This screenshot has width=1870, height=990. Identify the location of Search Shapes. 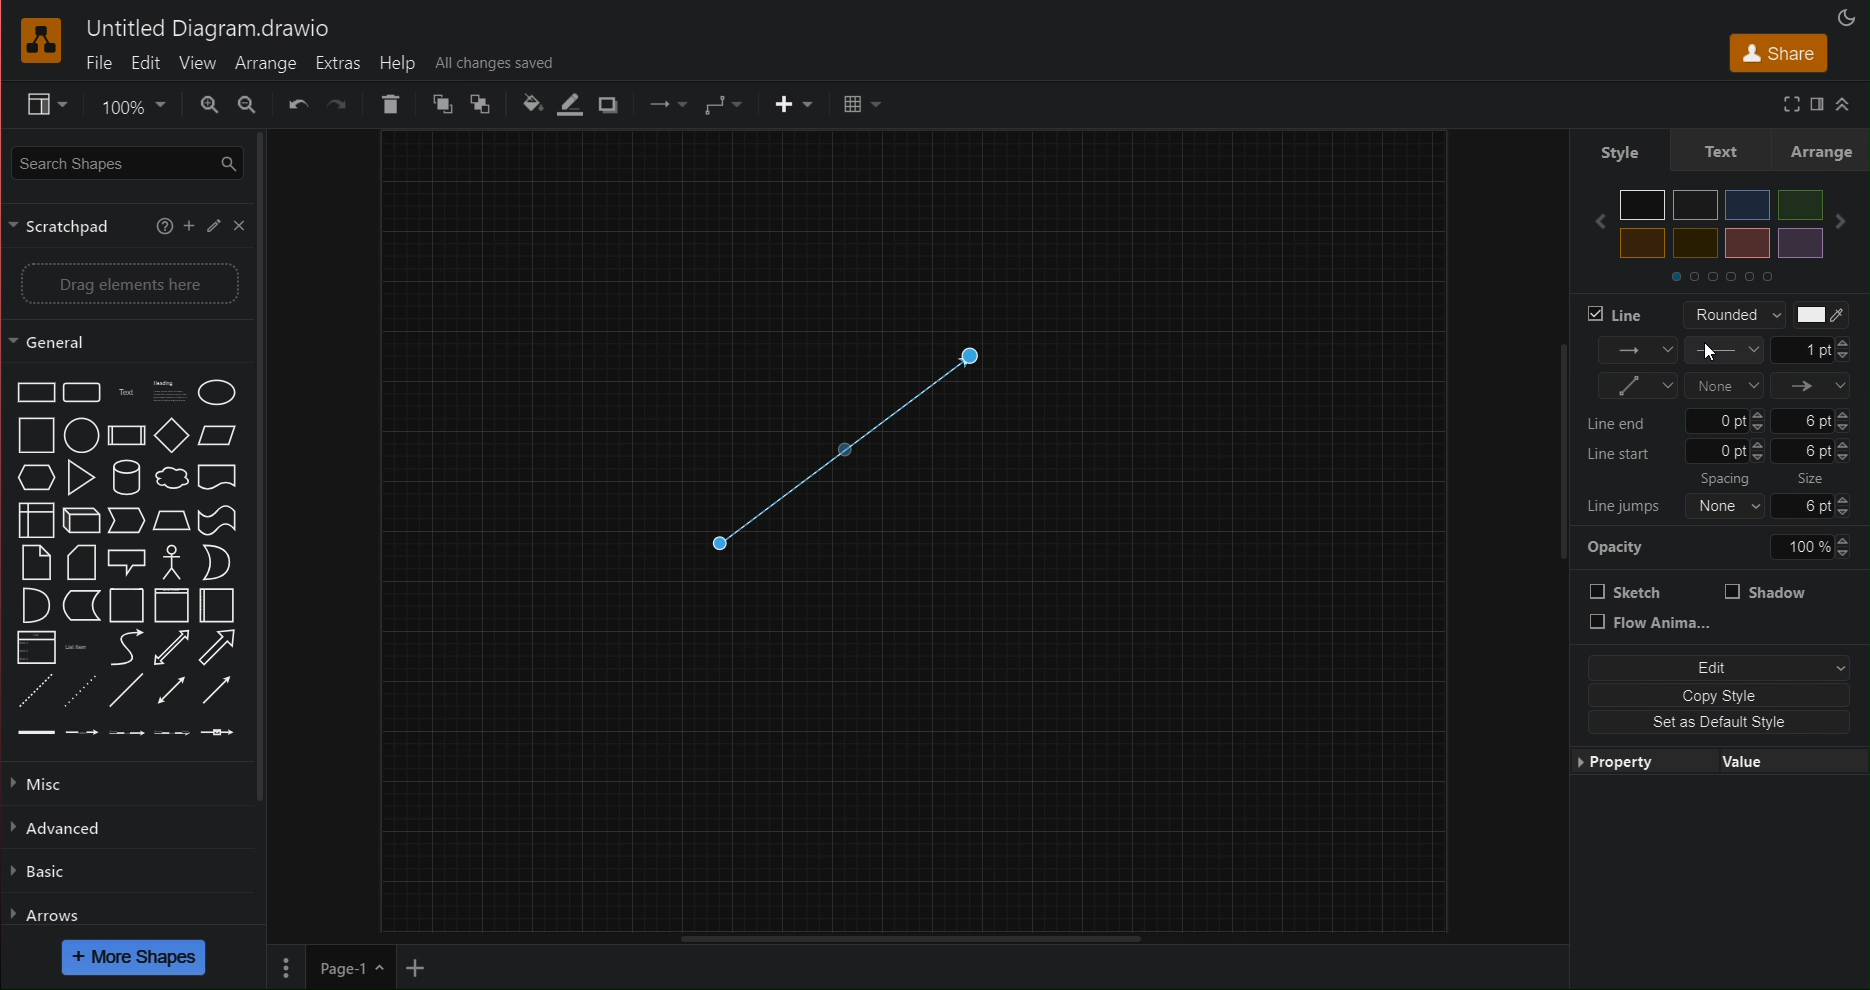
(123, 161).